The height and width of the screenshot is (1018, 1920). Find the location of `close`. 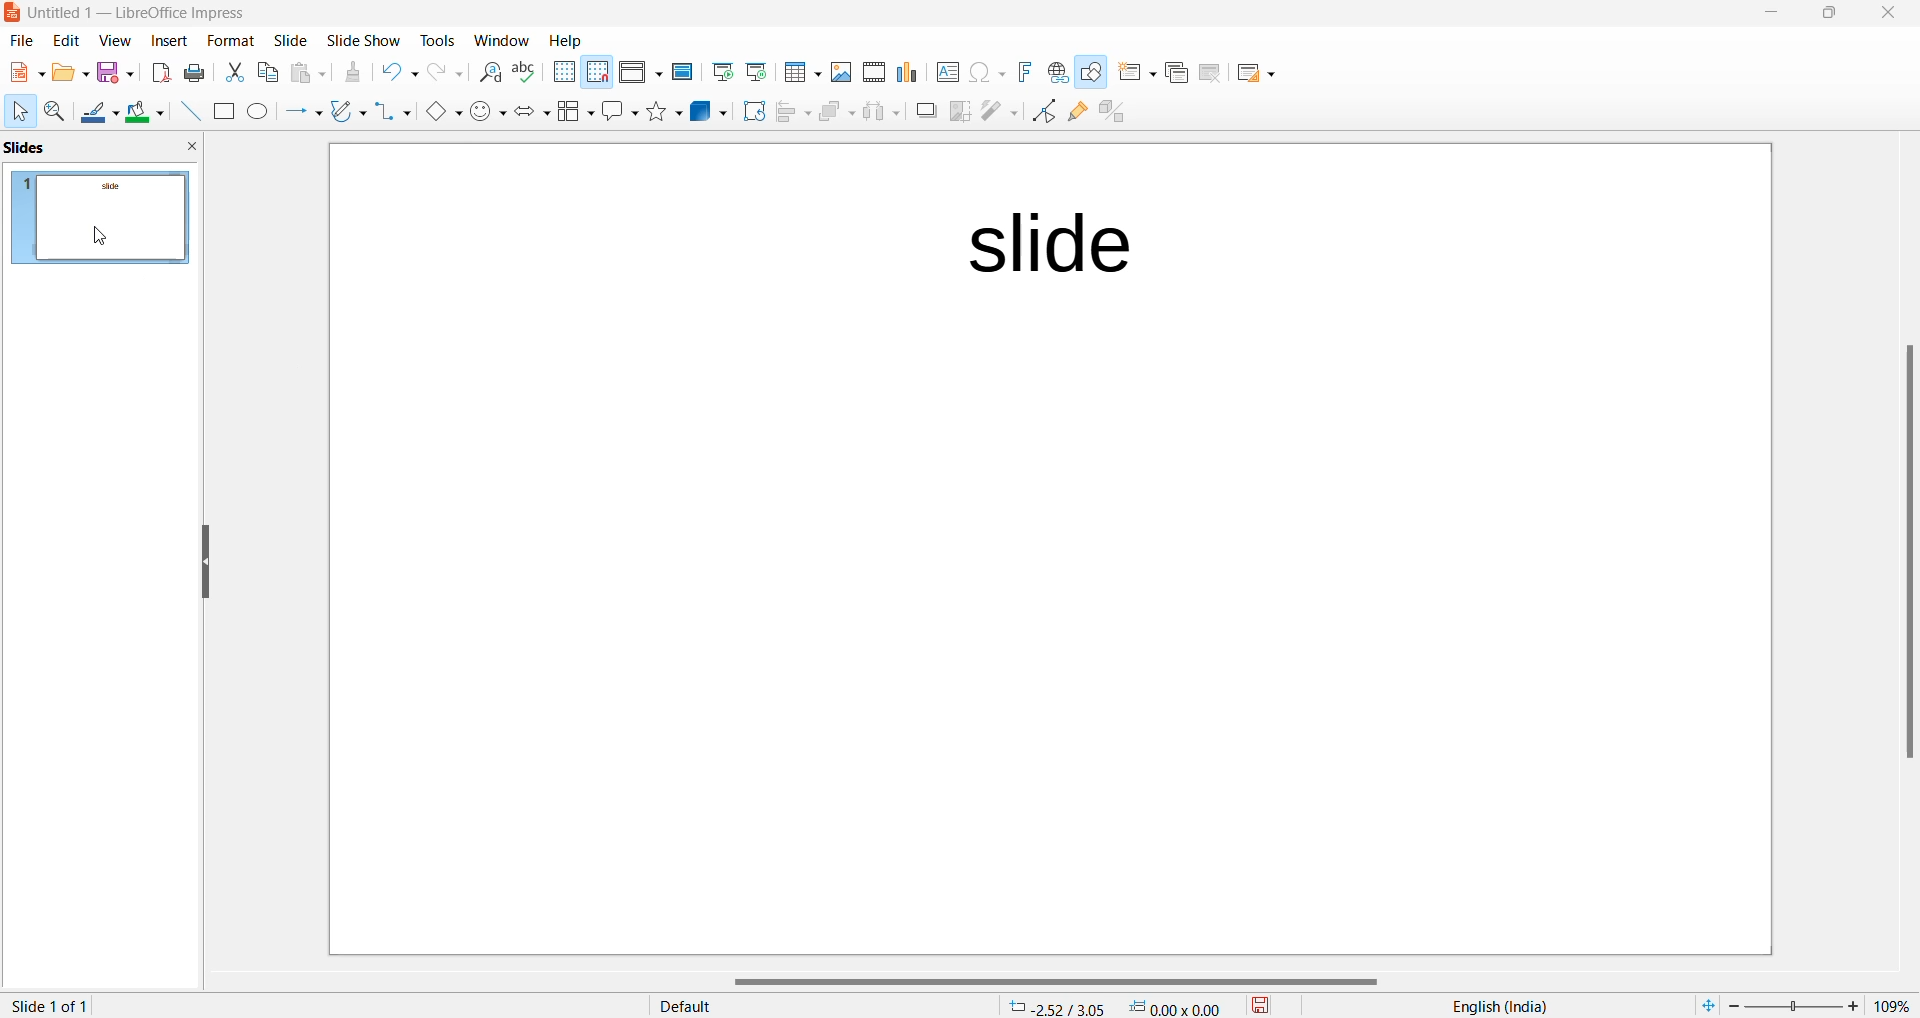

close is located at coordinates (1774, 15).